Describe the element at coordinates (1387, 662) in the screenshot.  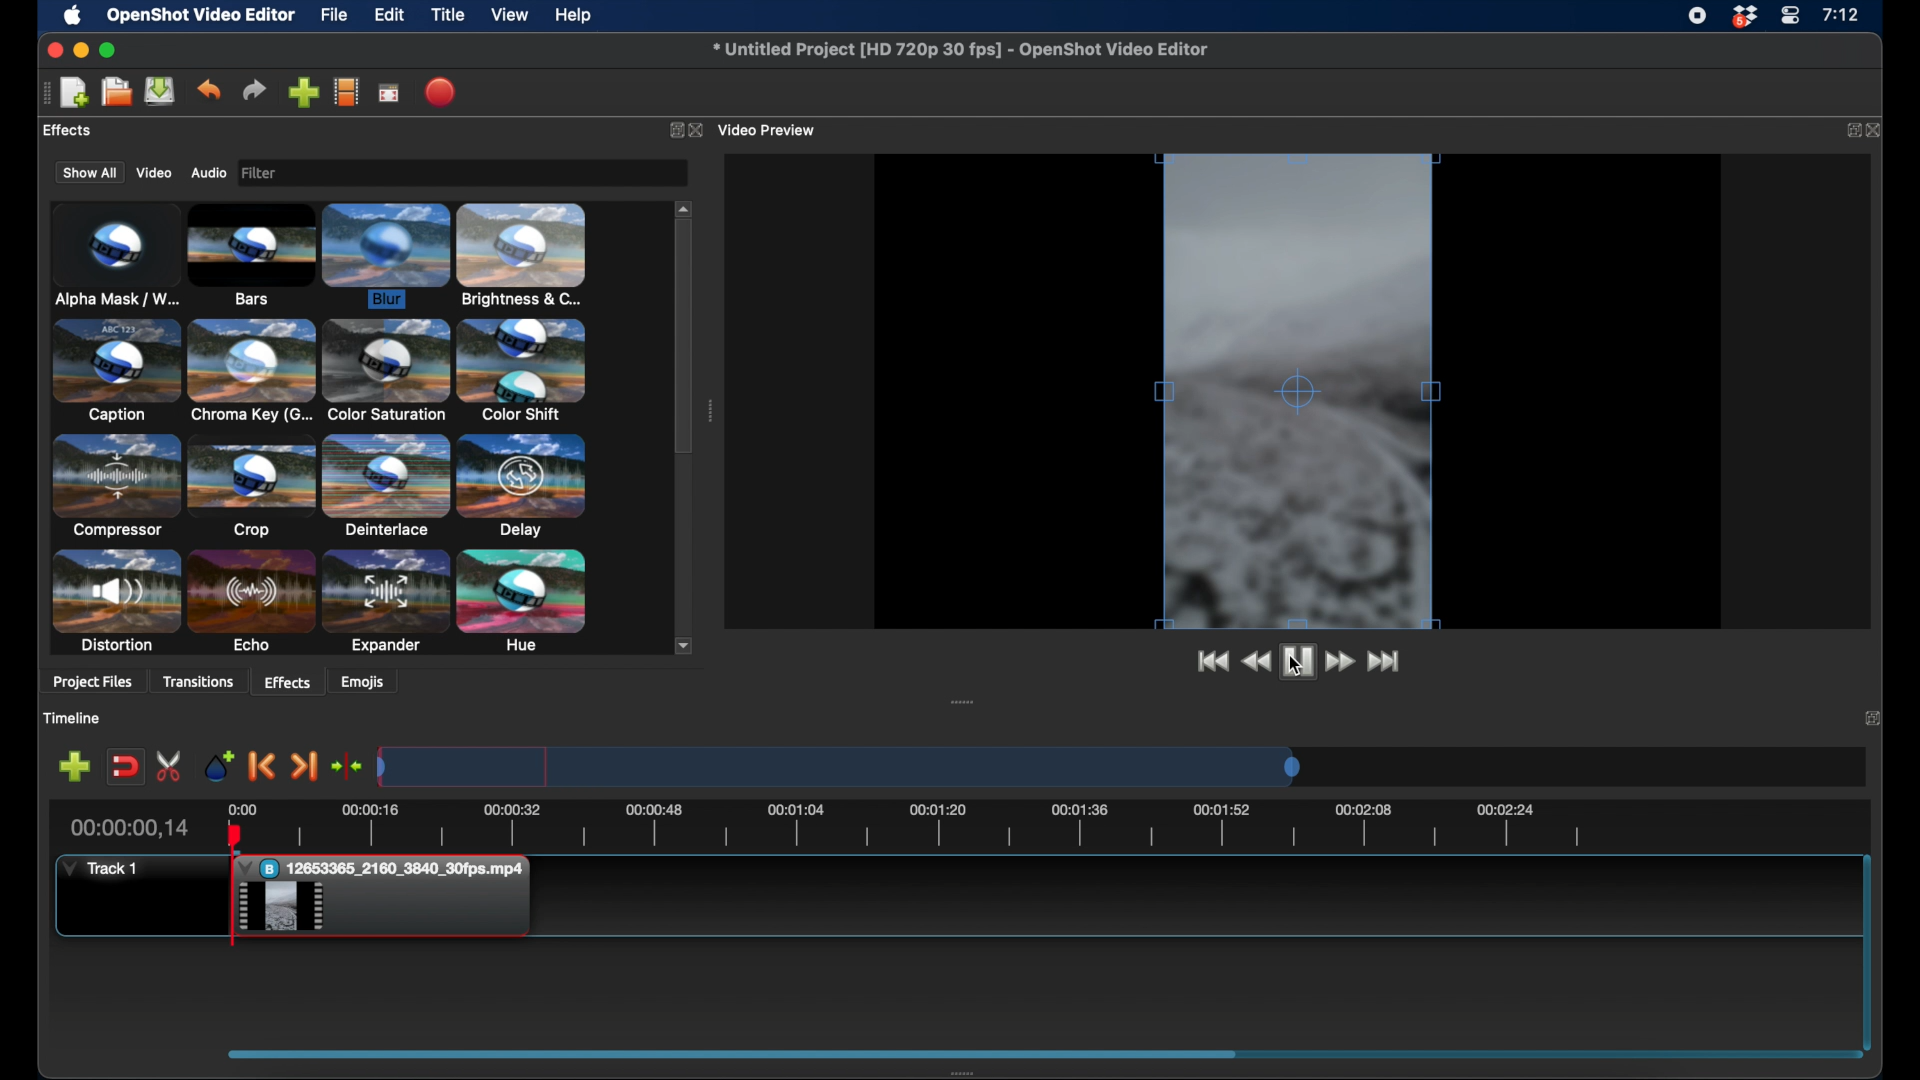
I see `jump to end` at that location.